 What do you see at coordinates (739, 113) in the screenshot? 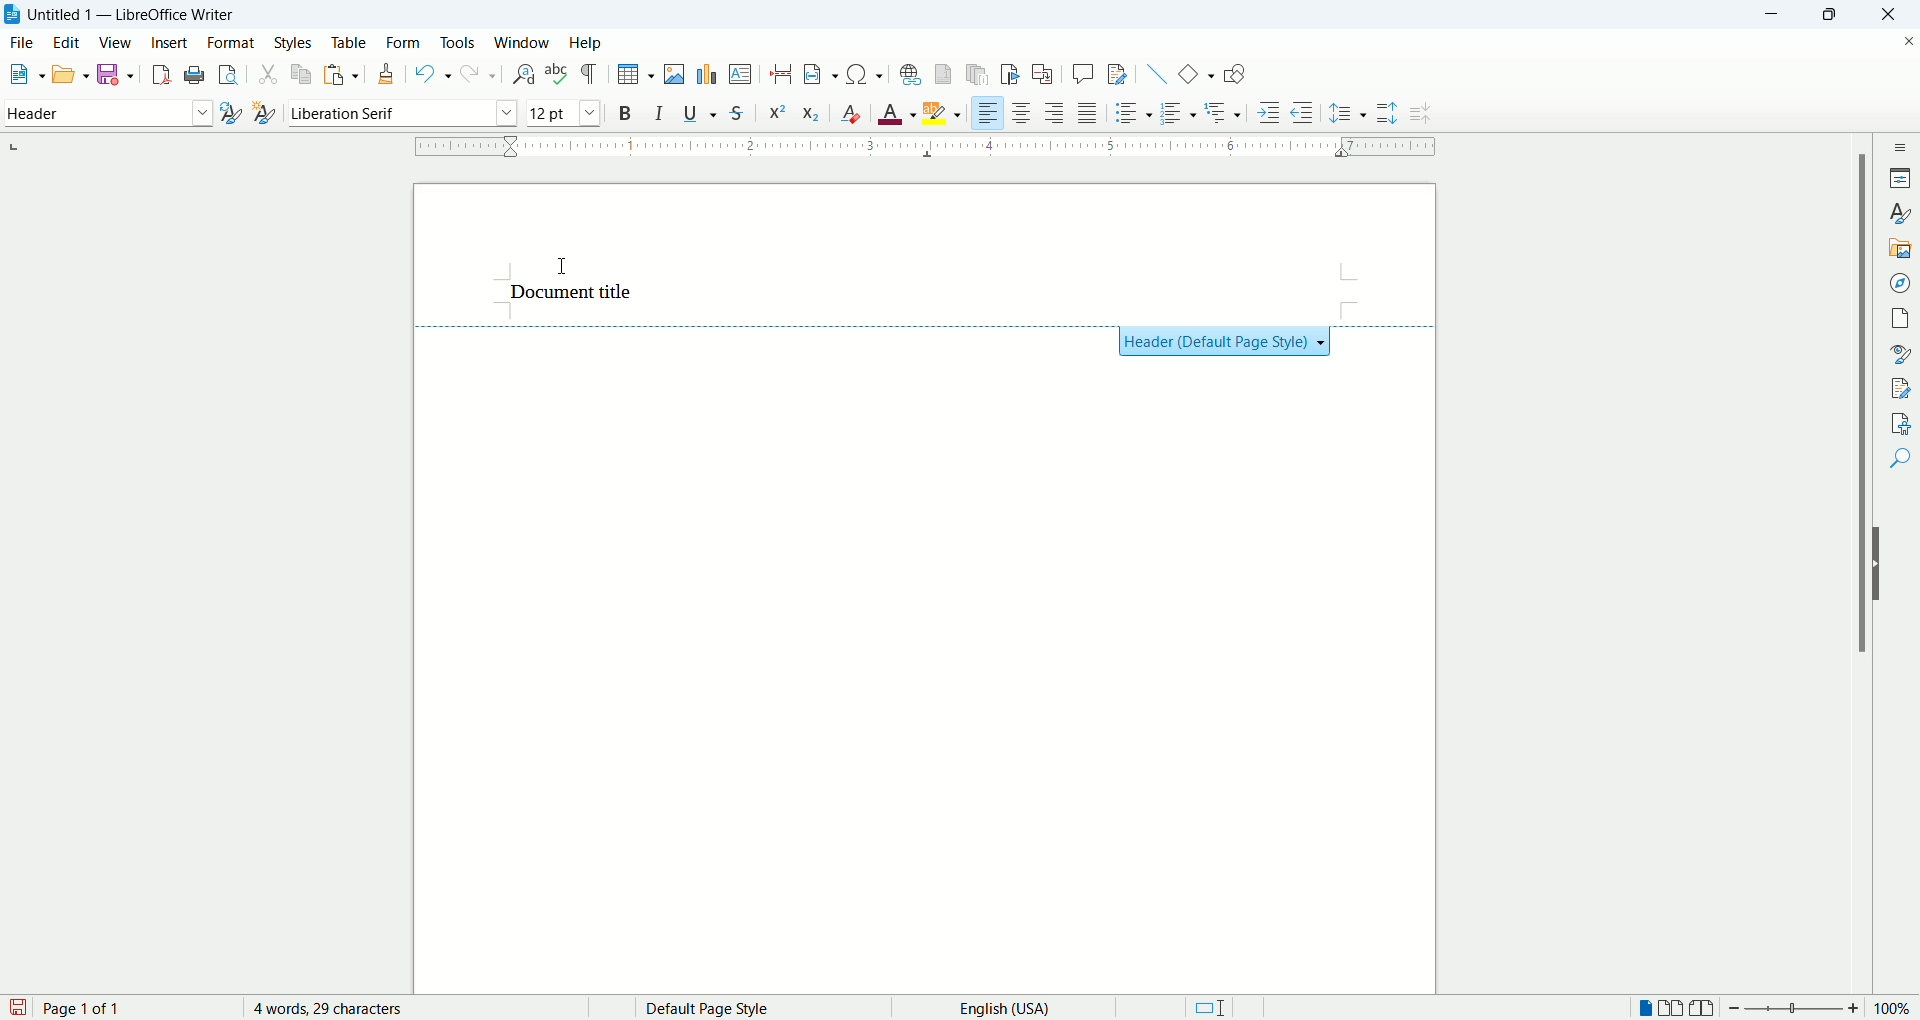
I see `strikethrough` at bounding box center [739, 113].